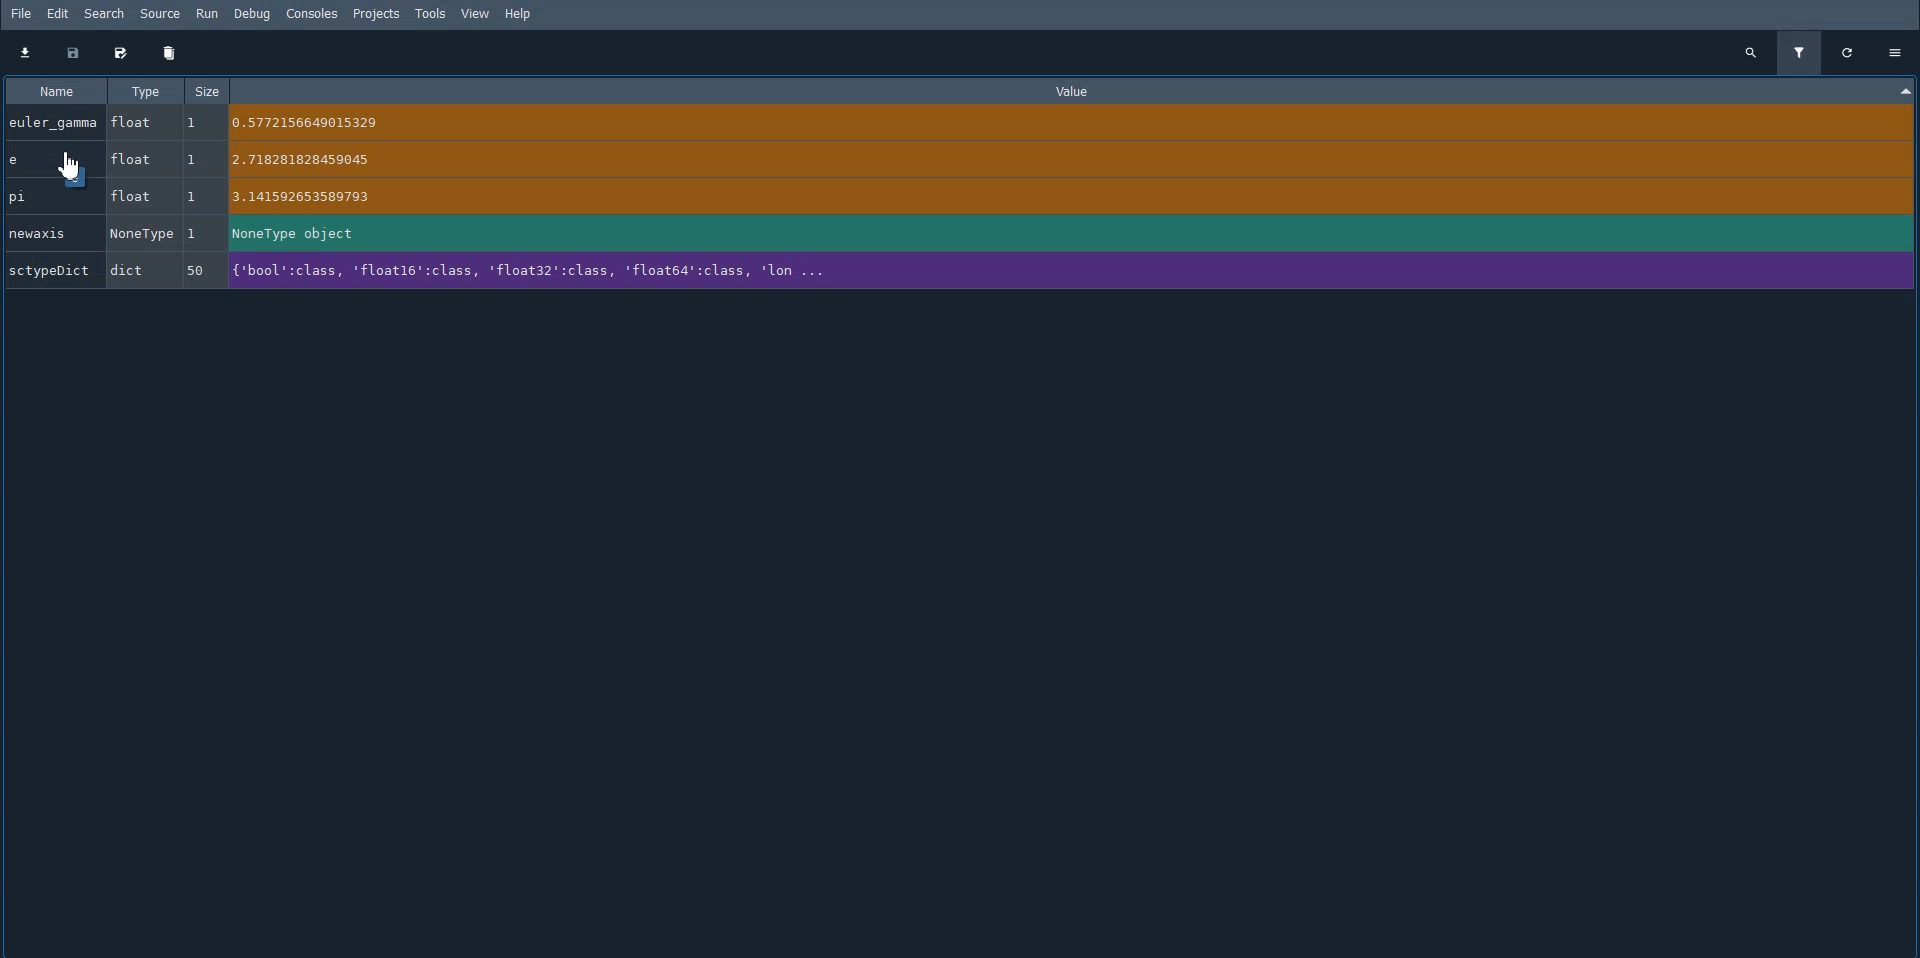 This screenshot has height=958, width=1920. I want to click on Run, so click(208, 13).